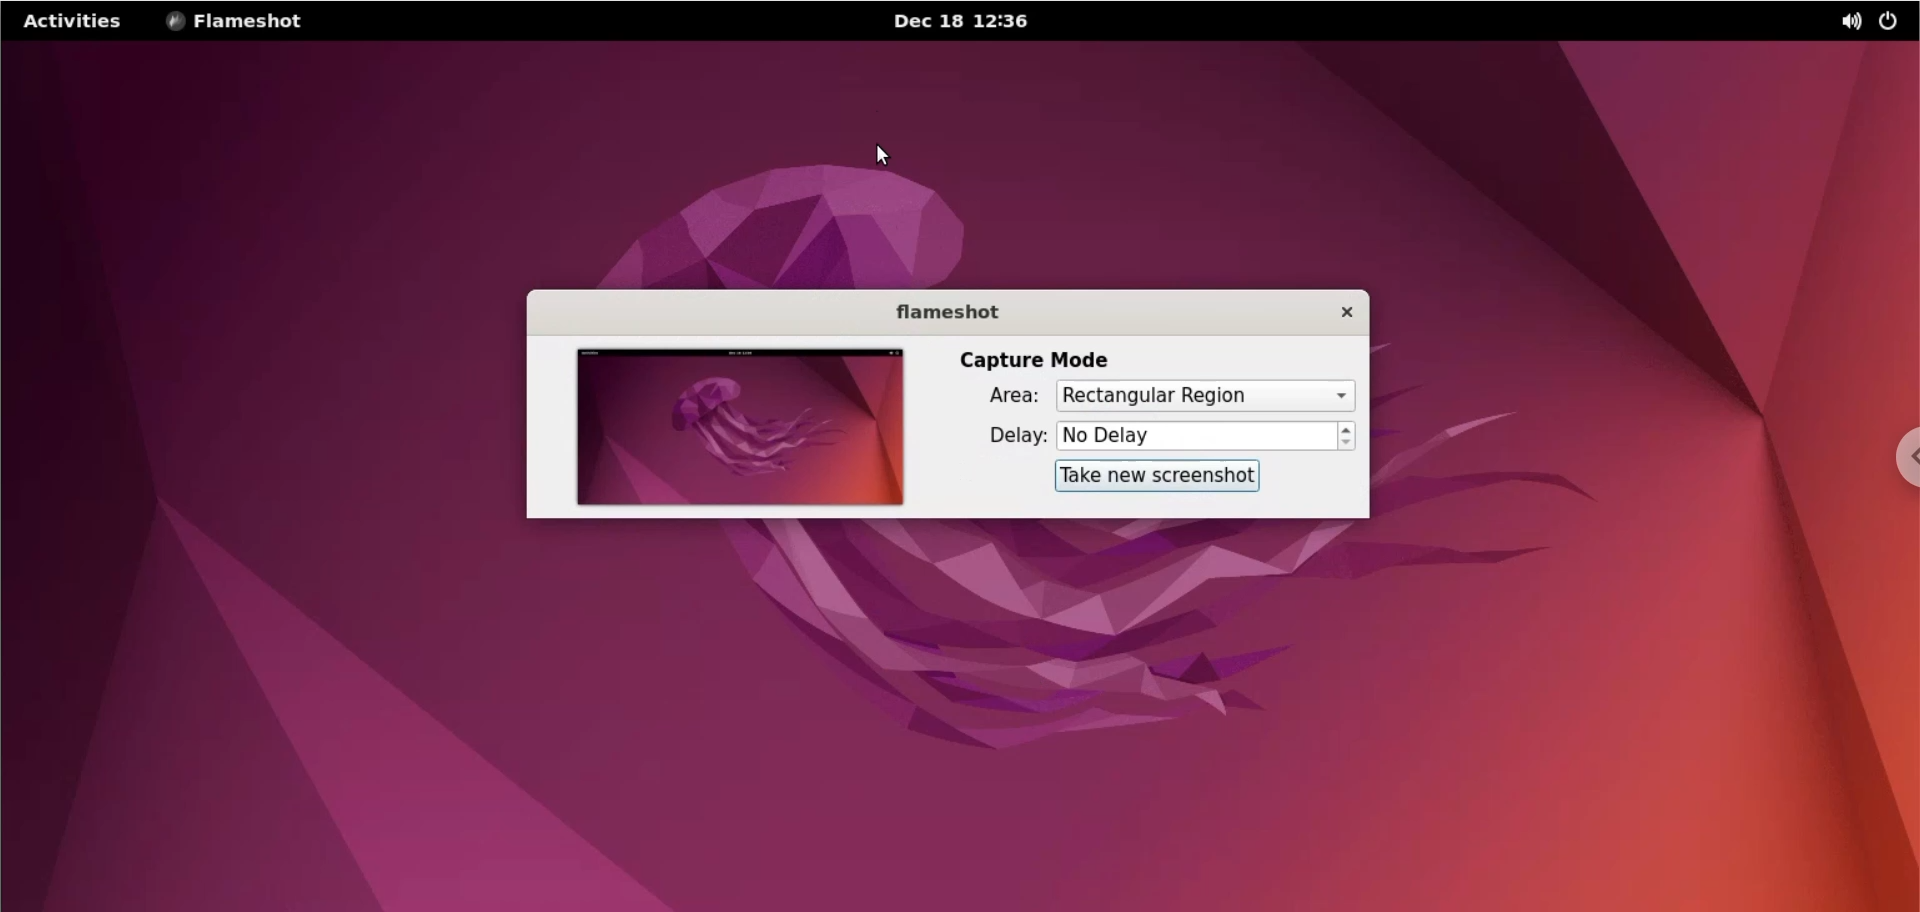 The width and height of the screenshot is (1920, 912). What do you see at coordinates (1159, 476) in the screenshot?
I see `take new screenshot` at bounding box center [1159, 476].